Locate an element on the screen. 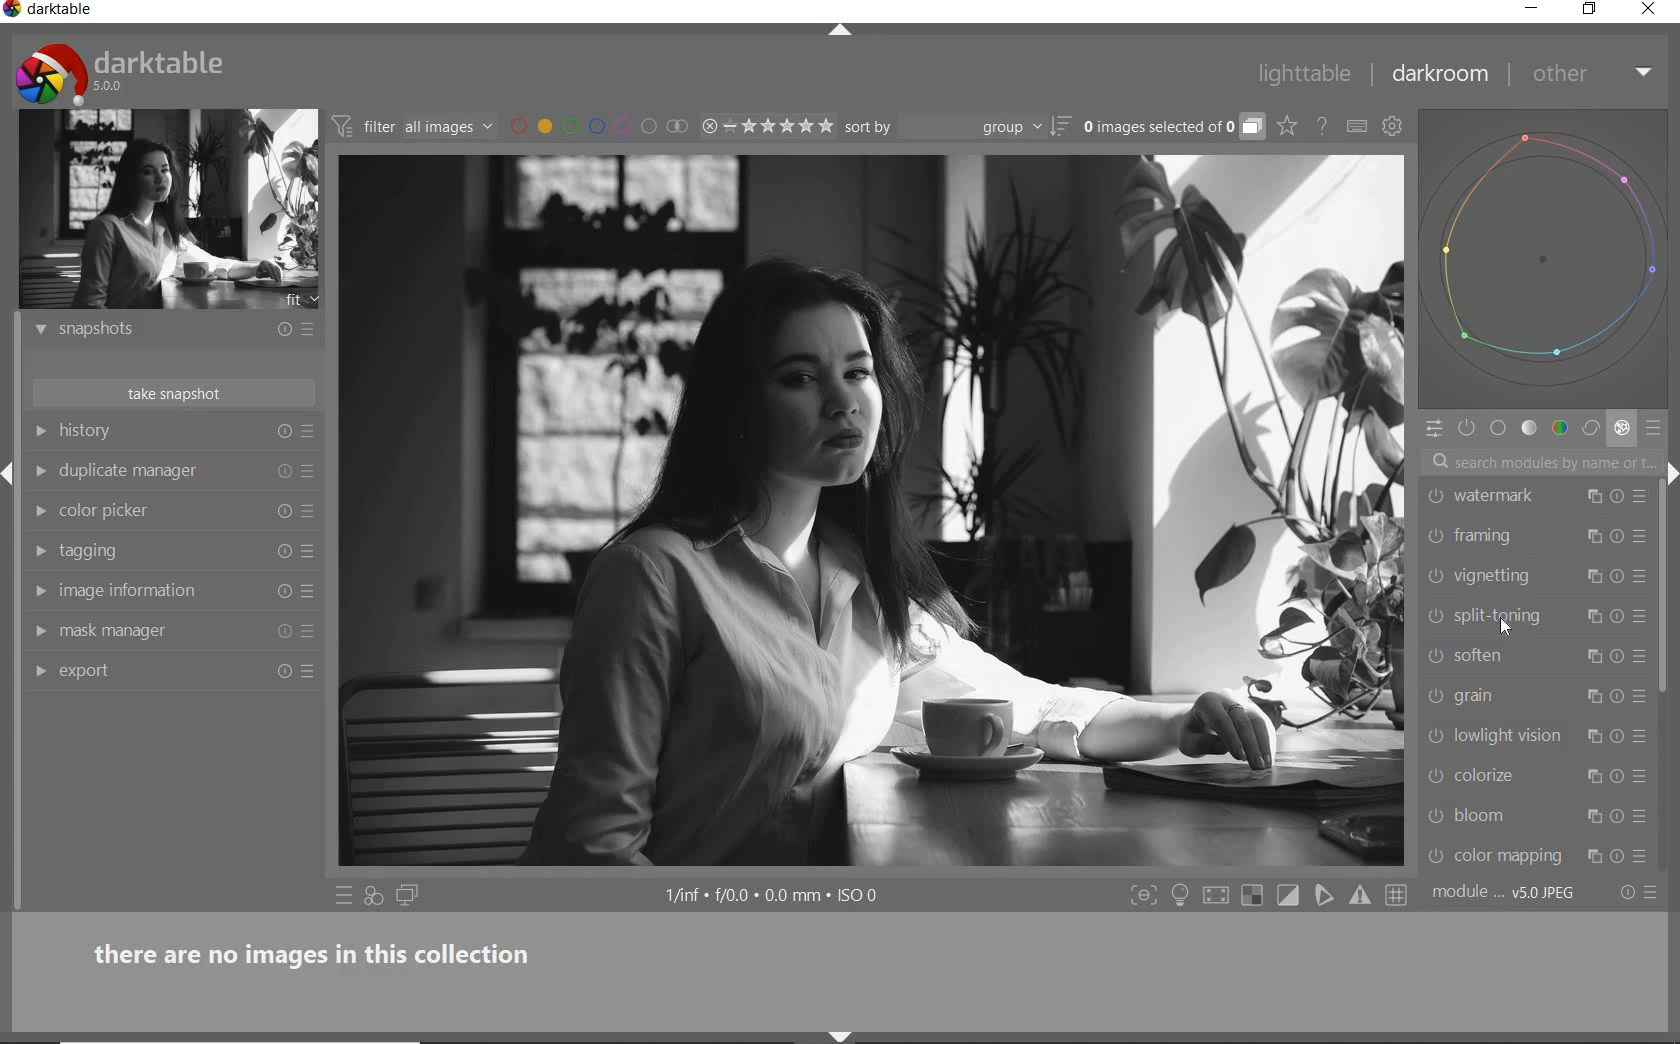 Image resolution: width=1680 pixels, height=1044 pixels. image information is located at coordinates (159, 590).